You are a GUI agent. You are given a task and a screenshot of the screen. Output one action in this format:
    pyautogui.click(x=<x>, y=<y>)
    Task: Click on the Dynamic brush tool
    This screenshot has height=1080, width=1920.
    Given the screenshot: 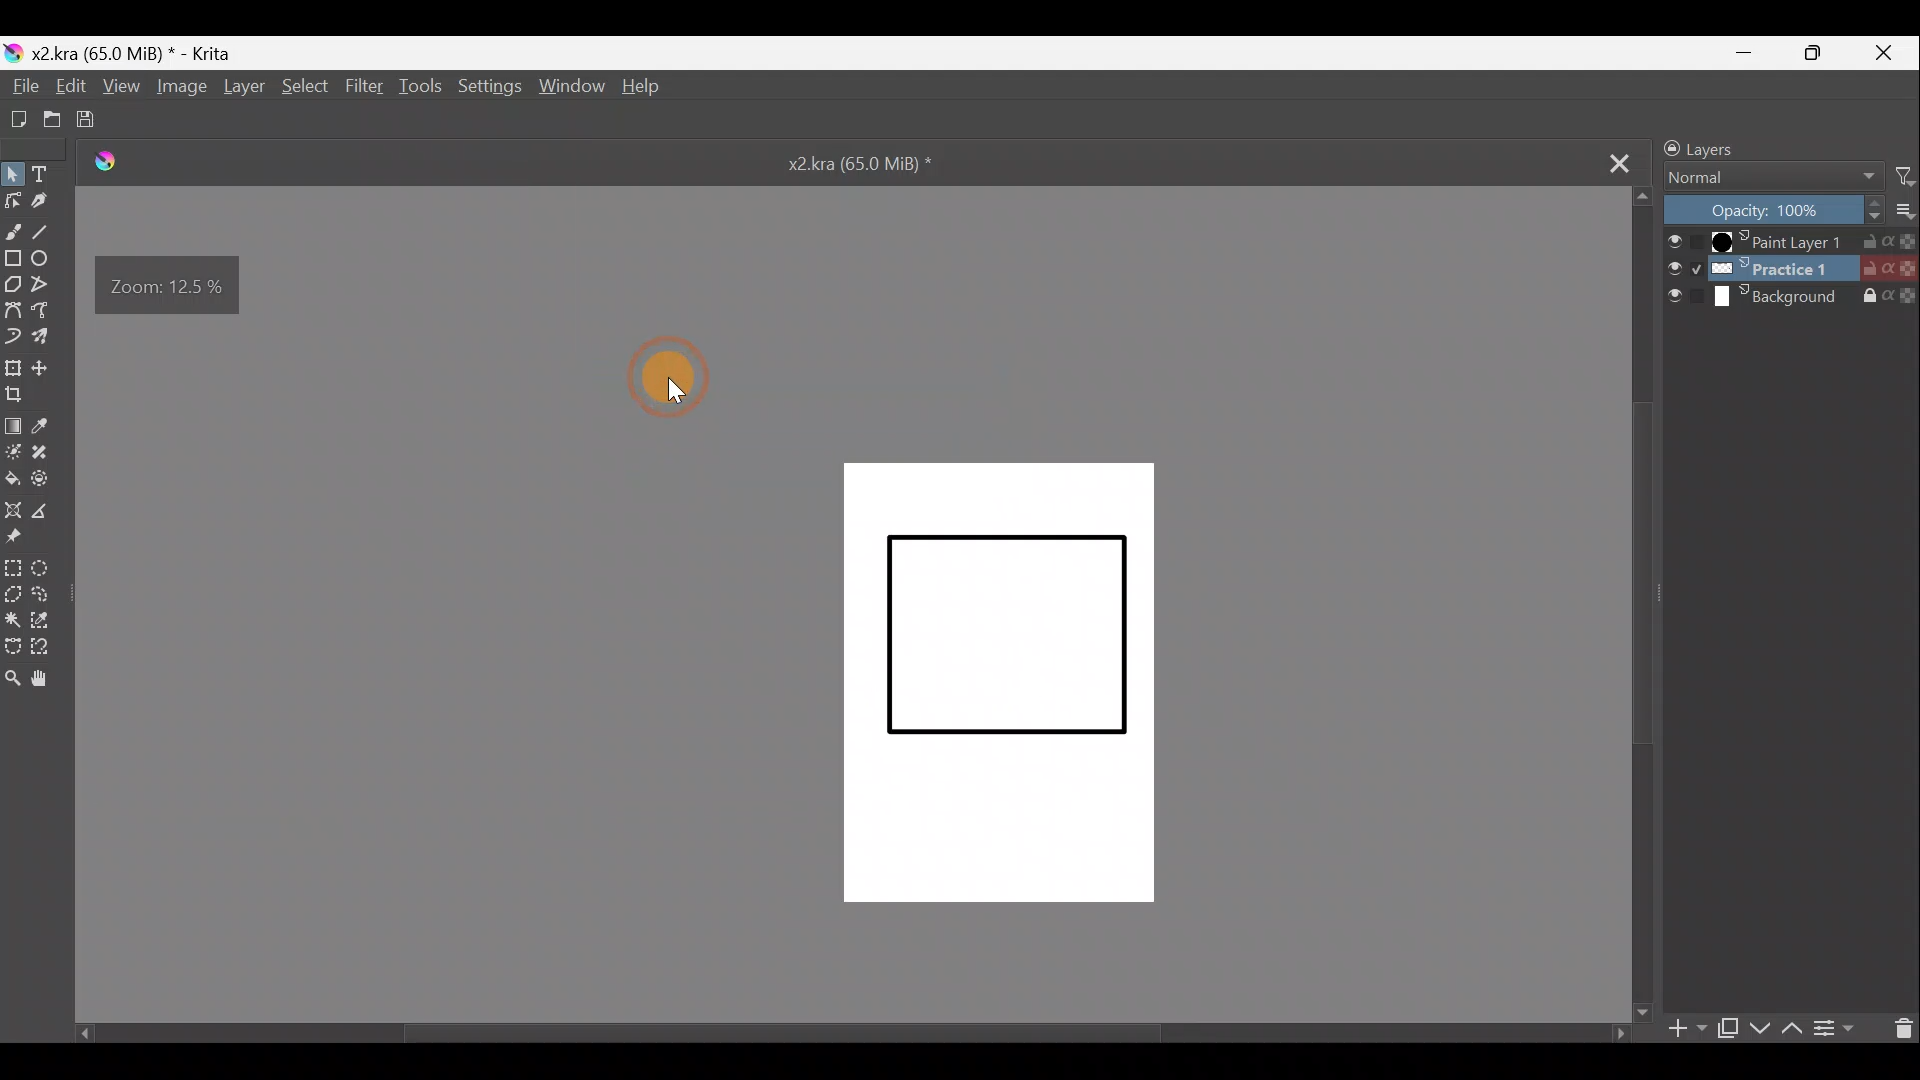 What is the action you would take?
    pyautogui.click(x=14, y=336)
    